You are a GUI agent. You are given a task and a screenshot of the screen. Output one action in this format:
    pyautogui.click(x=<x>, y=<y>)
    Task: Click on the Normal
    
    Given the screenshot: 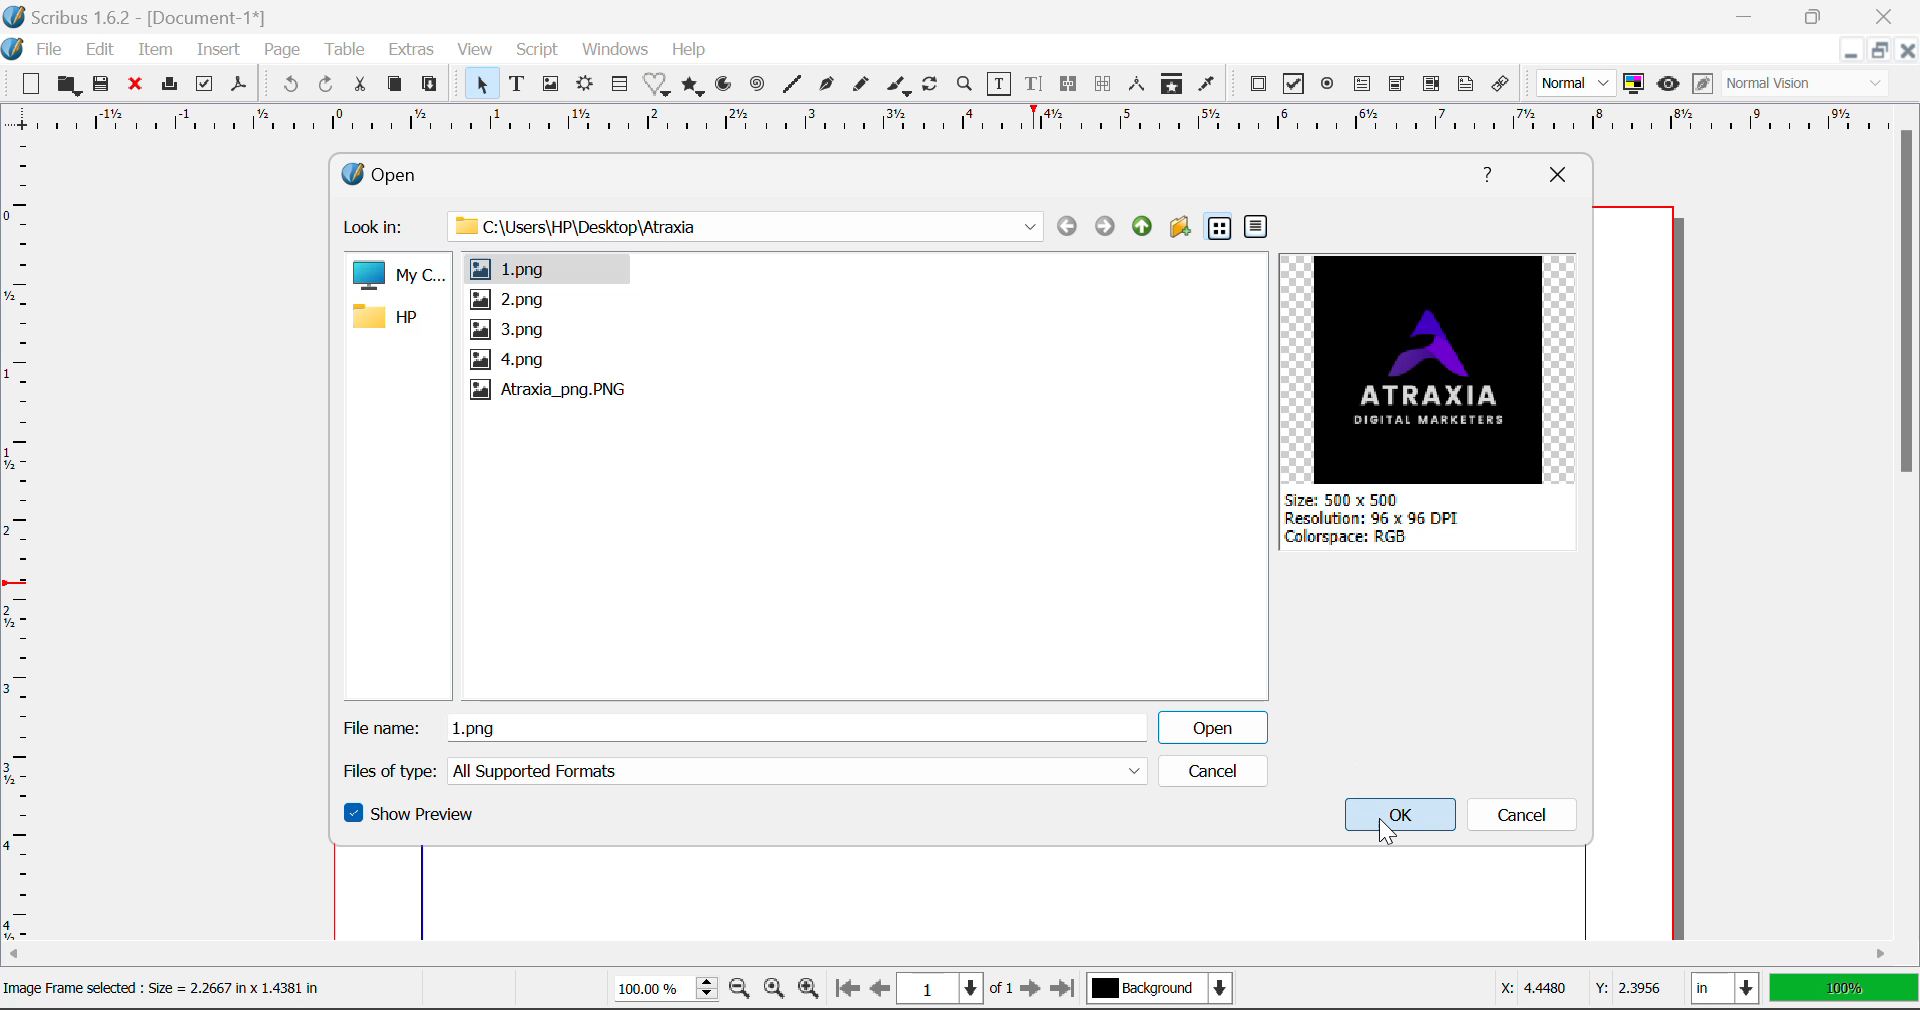 What is the action you would take?
    pyautogui.click(x=1578, y=82)
    